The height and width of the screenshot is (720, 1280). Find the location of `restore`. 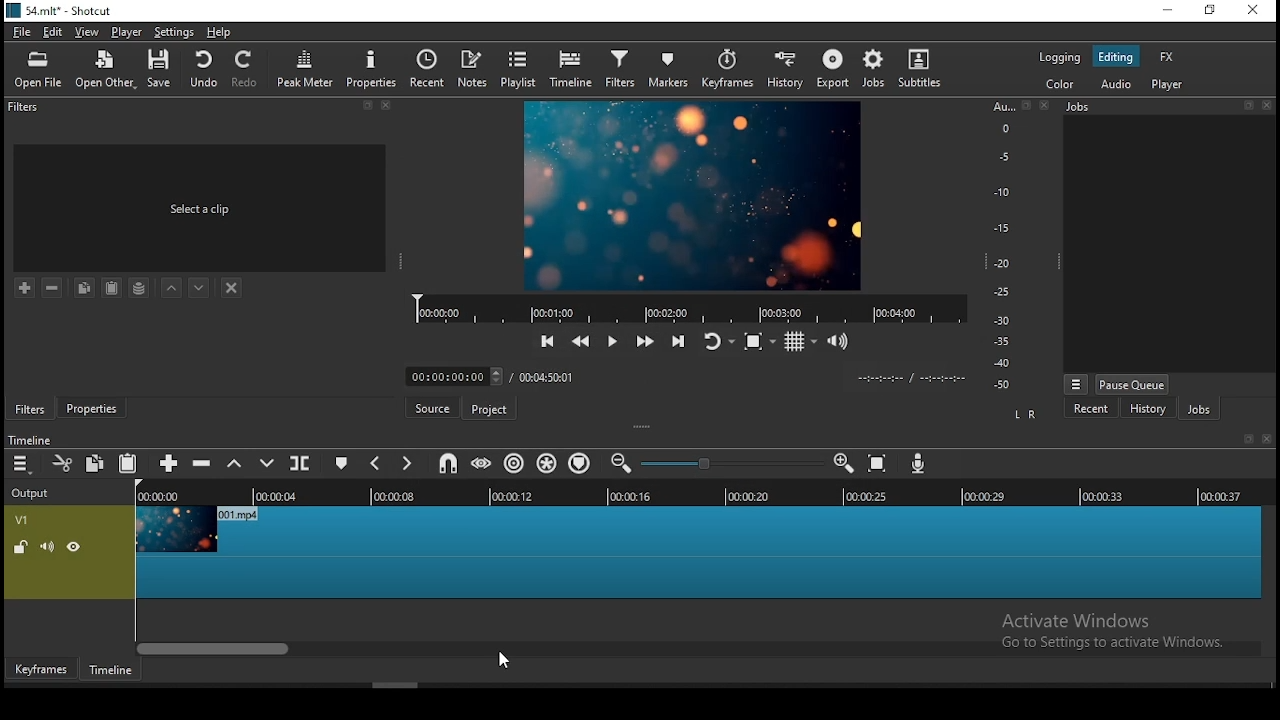

restore is located at coordinates (1248, 106).